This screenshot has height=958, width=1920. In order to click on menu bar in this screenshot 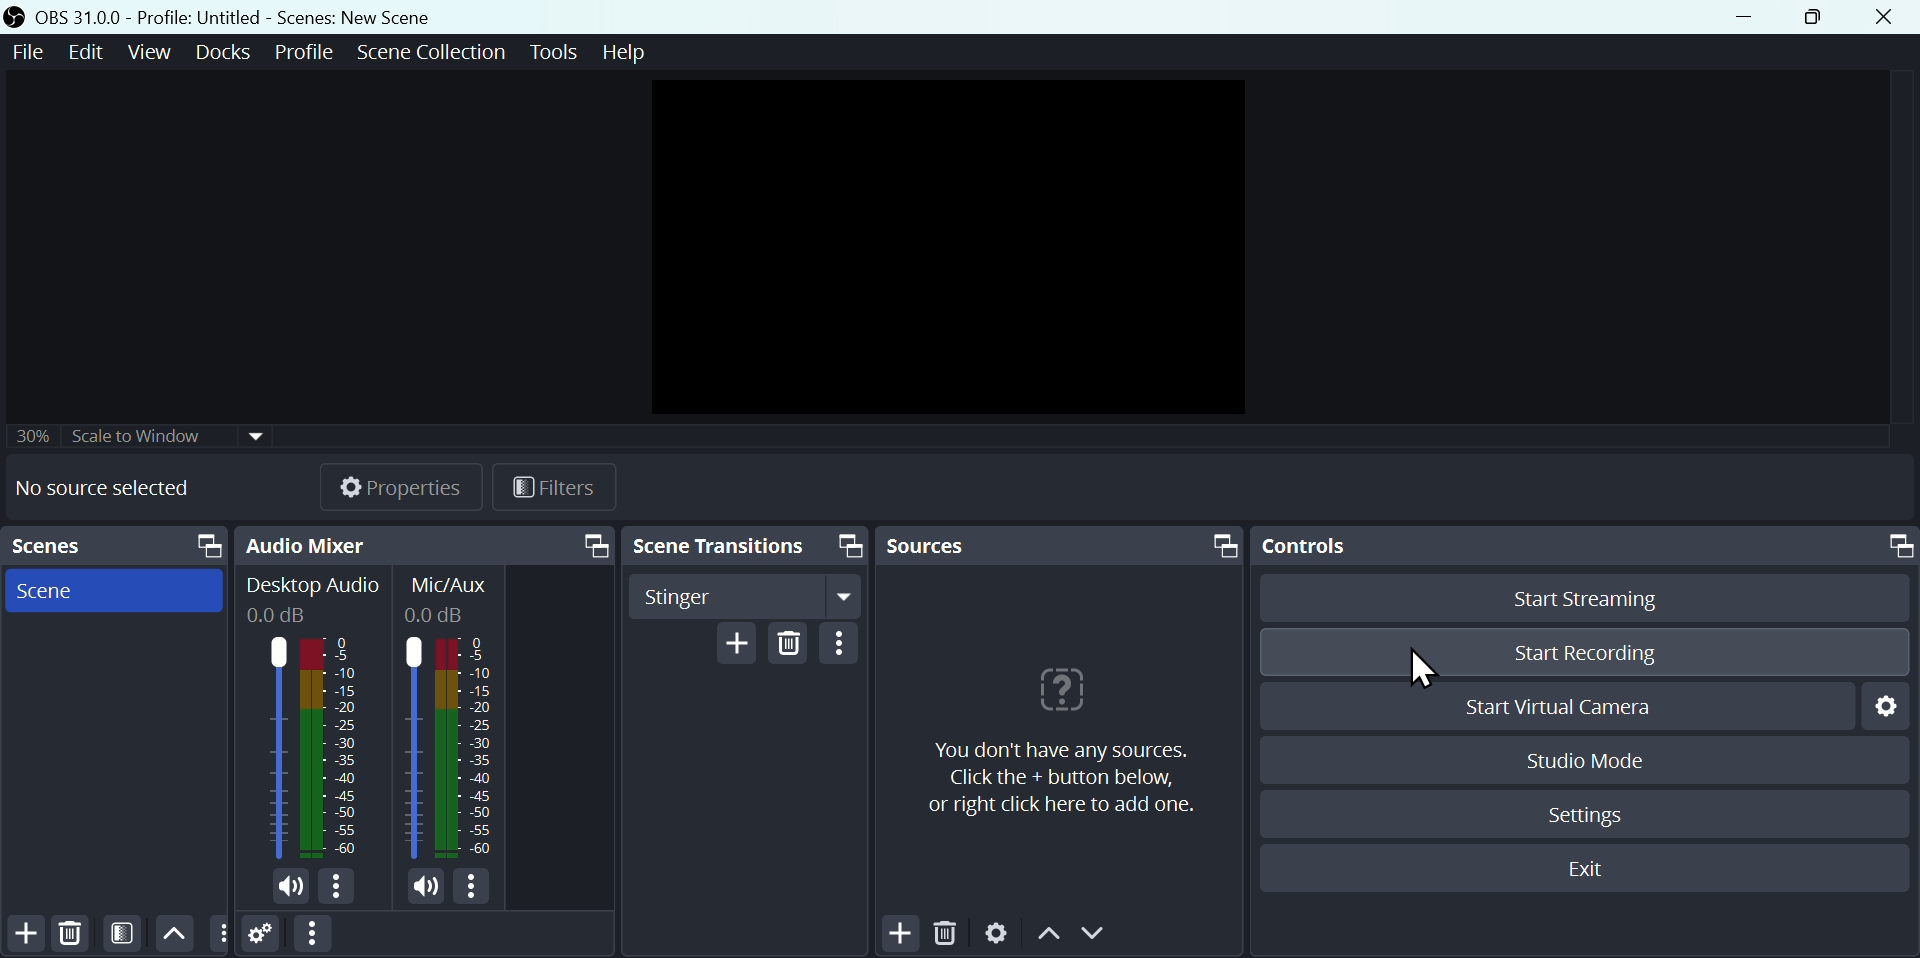, I will do `click(311, 935)`.